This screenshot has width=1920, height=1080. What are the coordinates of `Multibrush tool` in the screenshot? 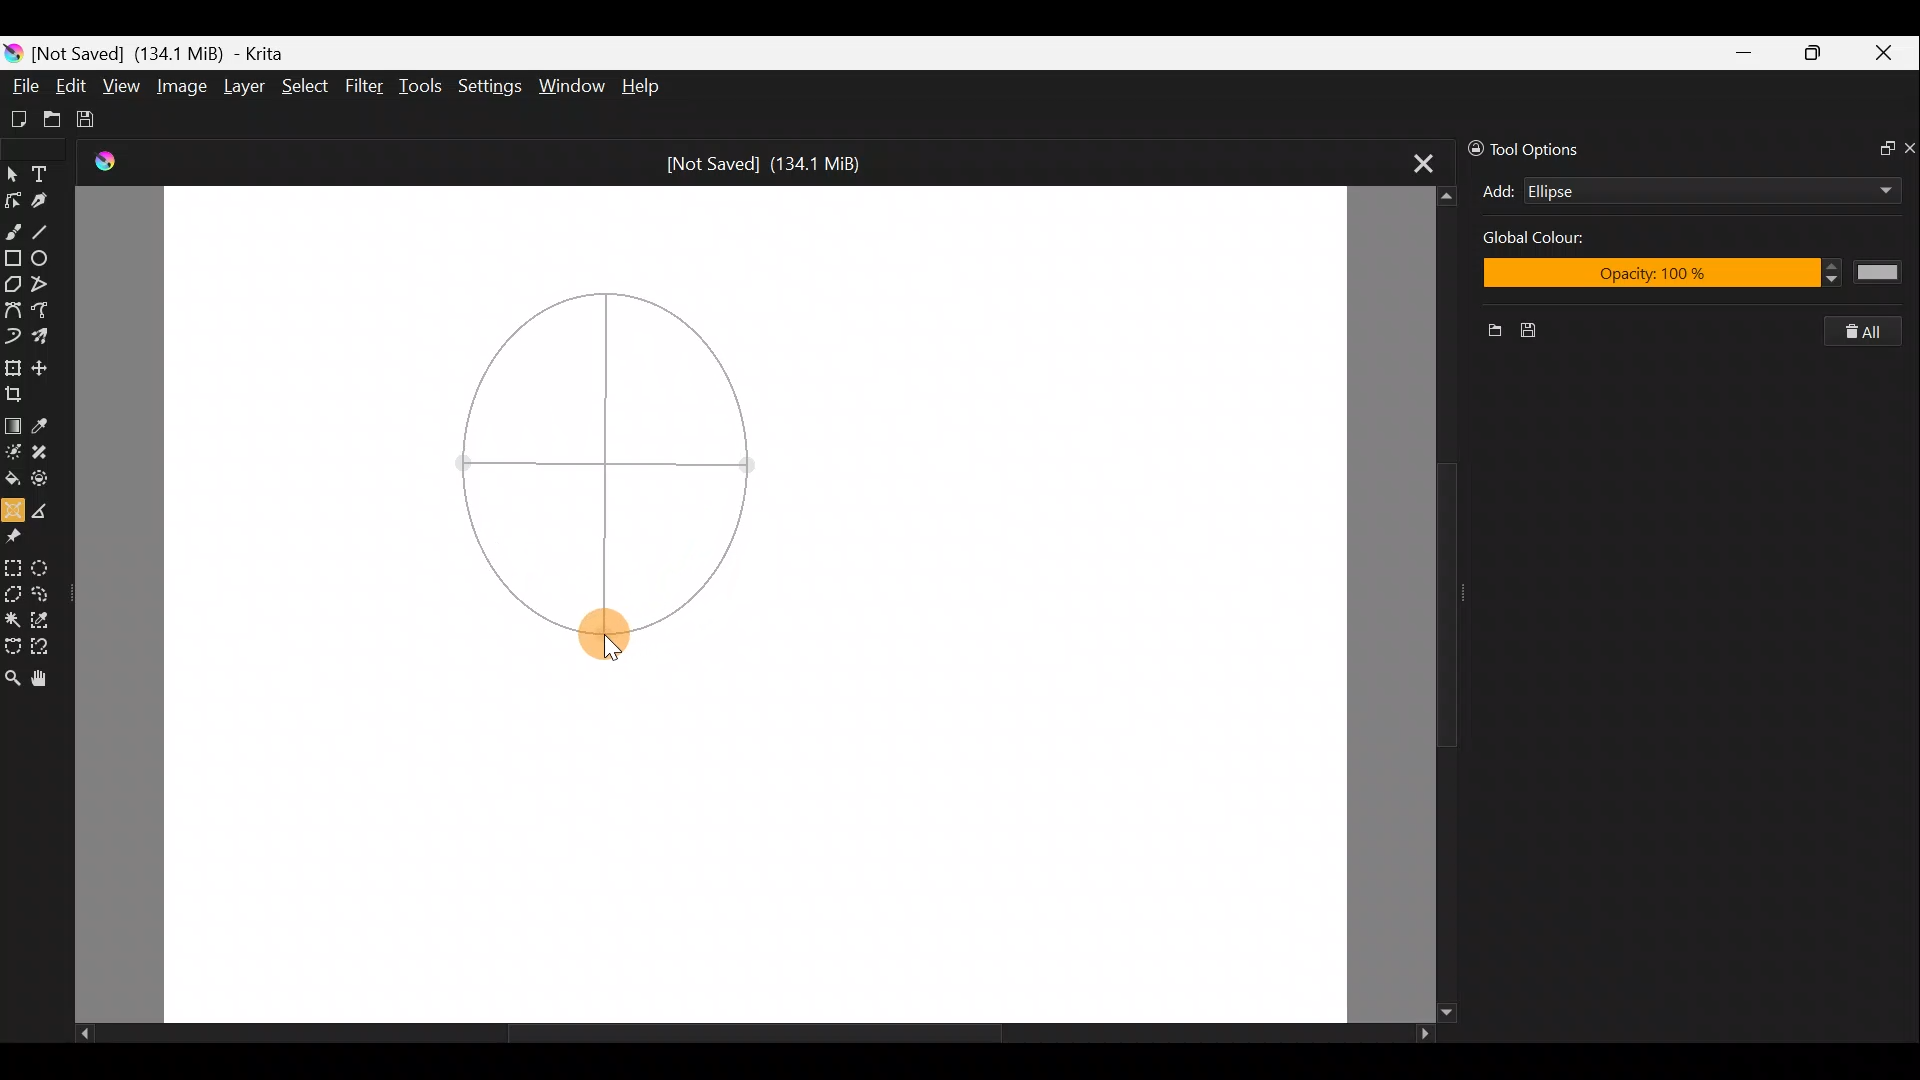 It's located at (44, 339).